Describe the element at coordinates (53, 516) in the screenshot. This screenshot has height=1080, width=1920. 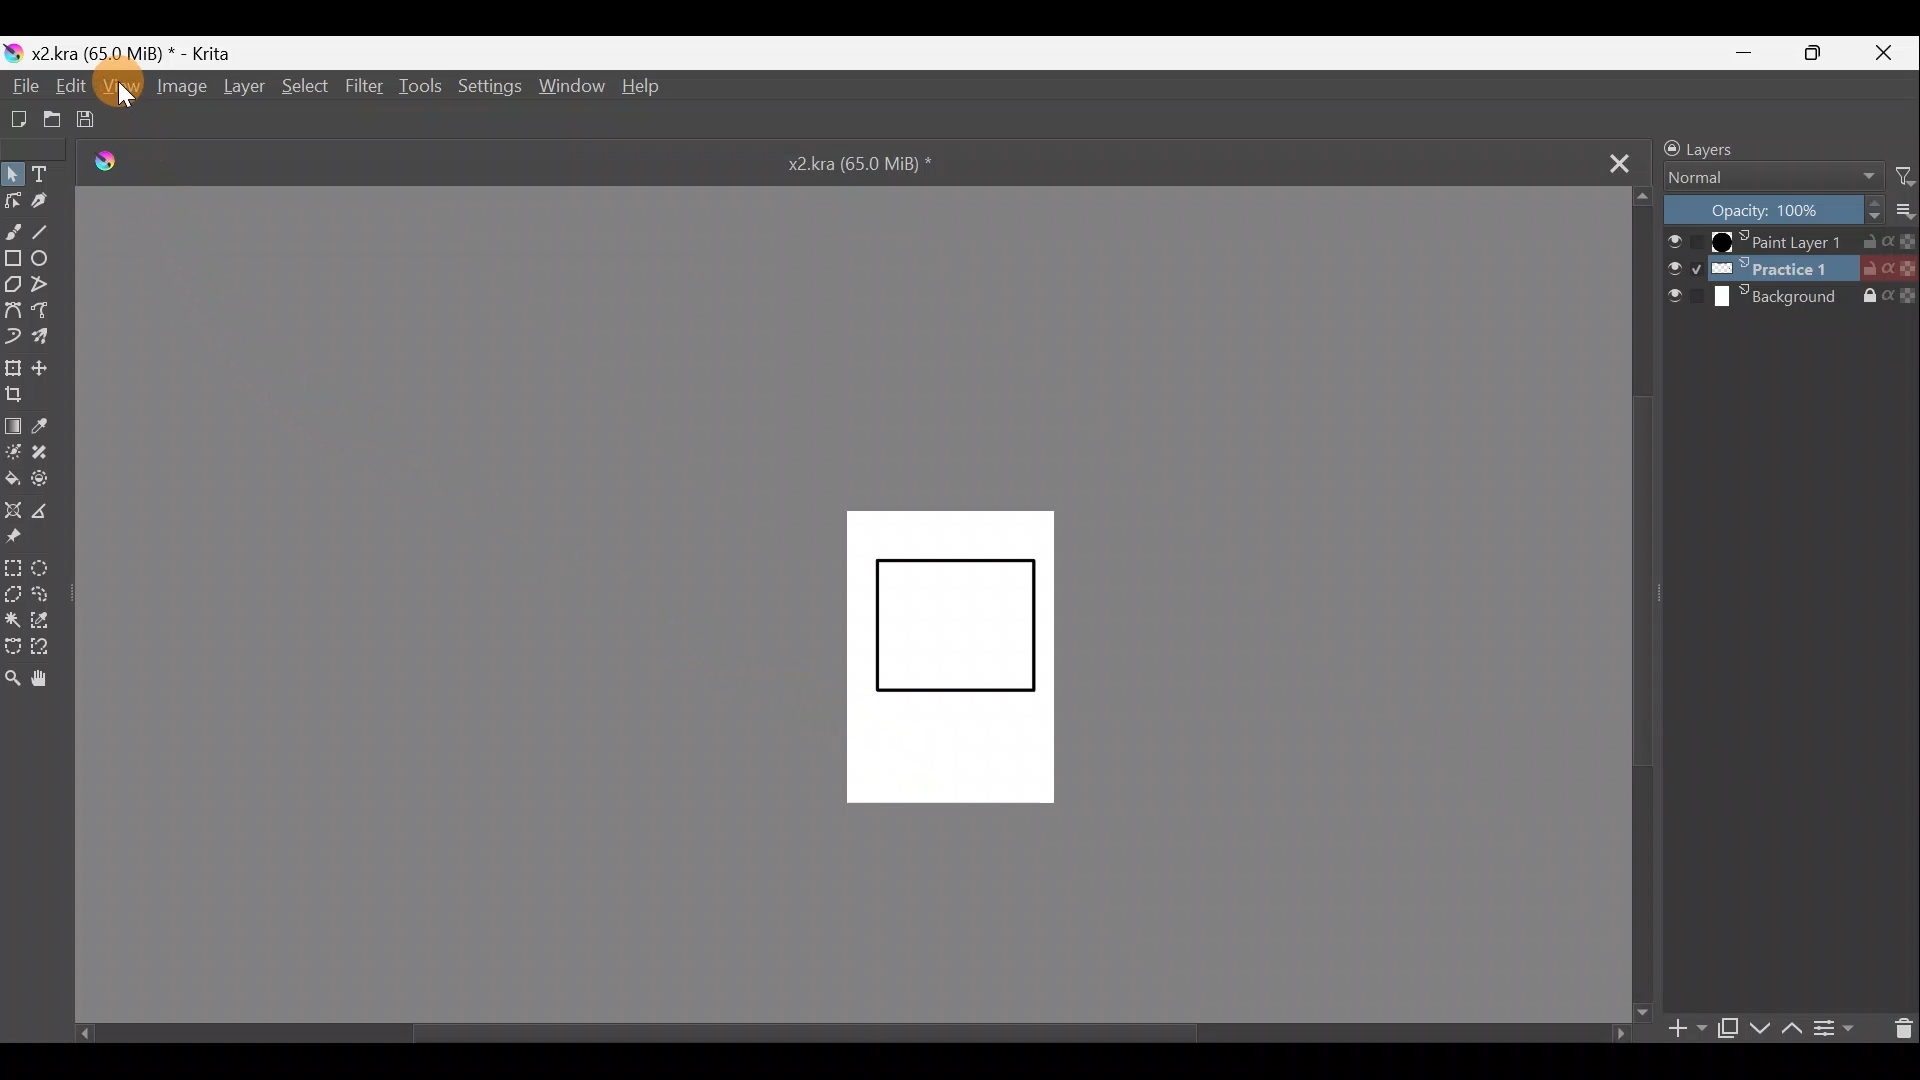
I see `Measure distance between two points` at that location.